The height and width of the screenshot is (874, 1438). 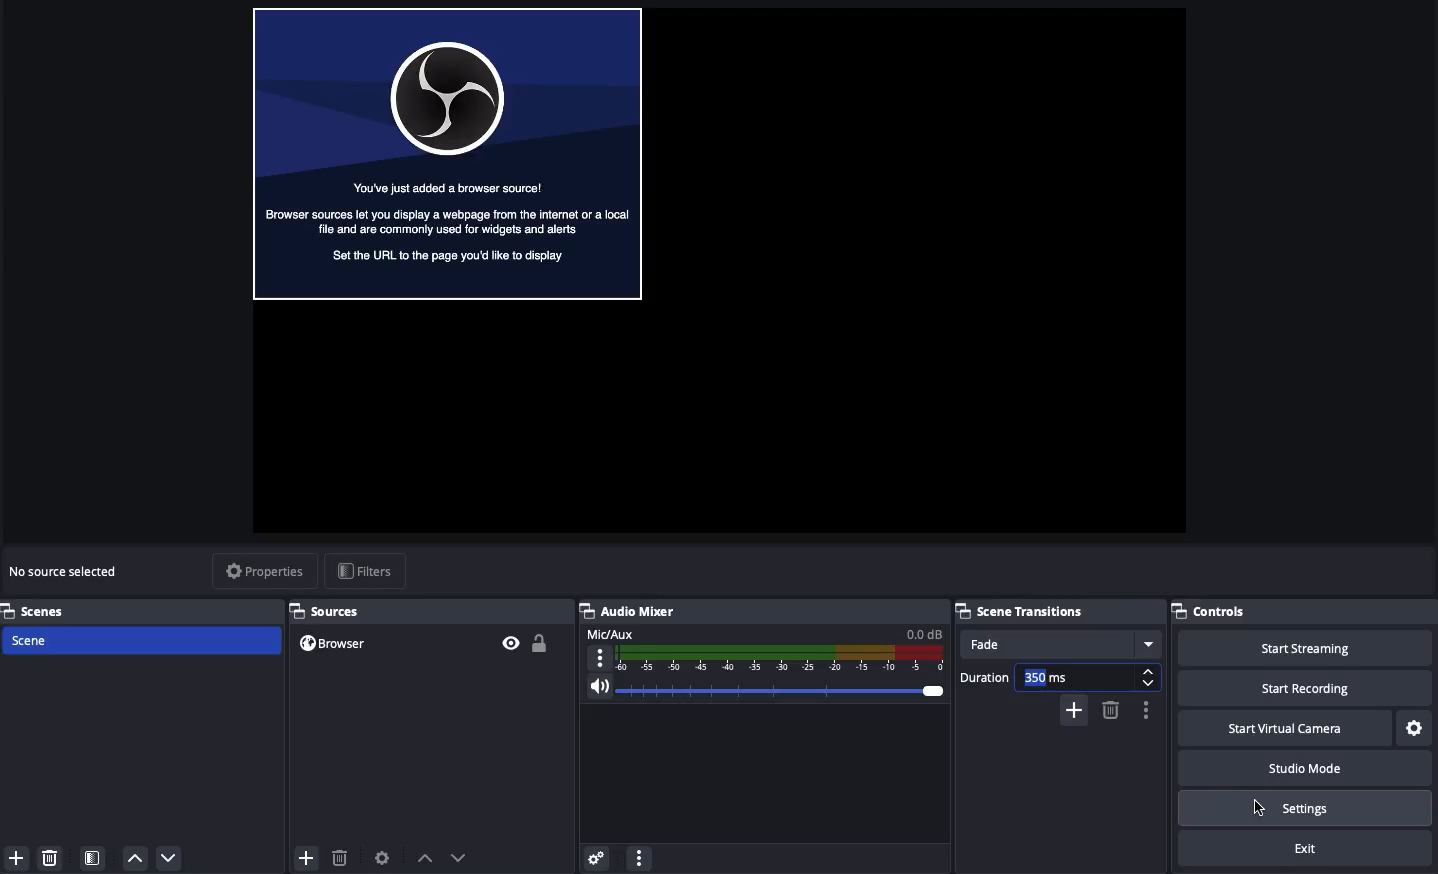 What do you see at coordinates (458, 857) in the screenshot?
I see `Move down` at bounding box center [458, 857].